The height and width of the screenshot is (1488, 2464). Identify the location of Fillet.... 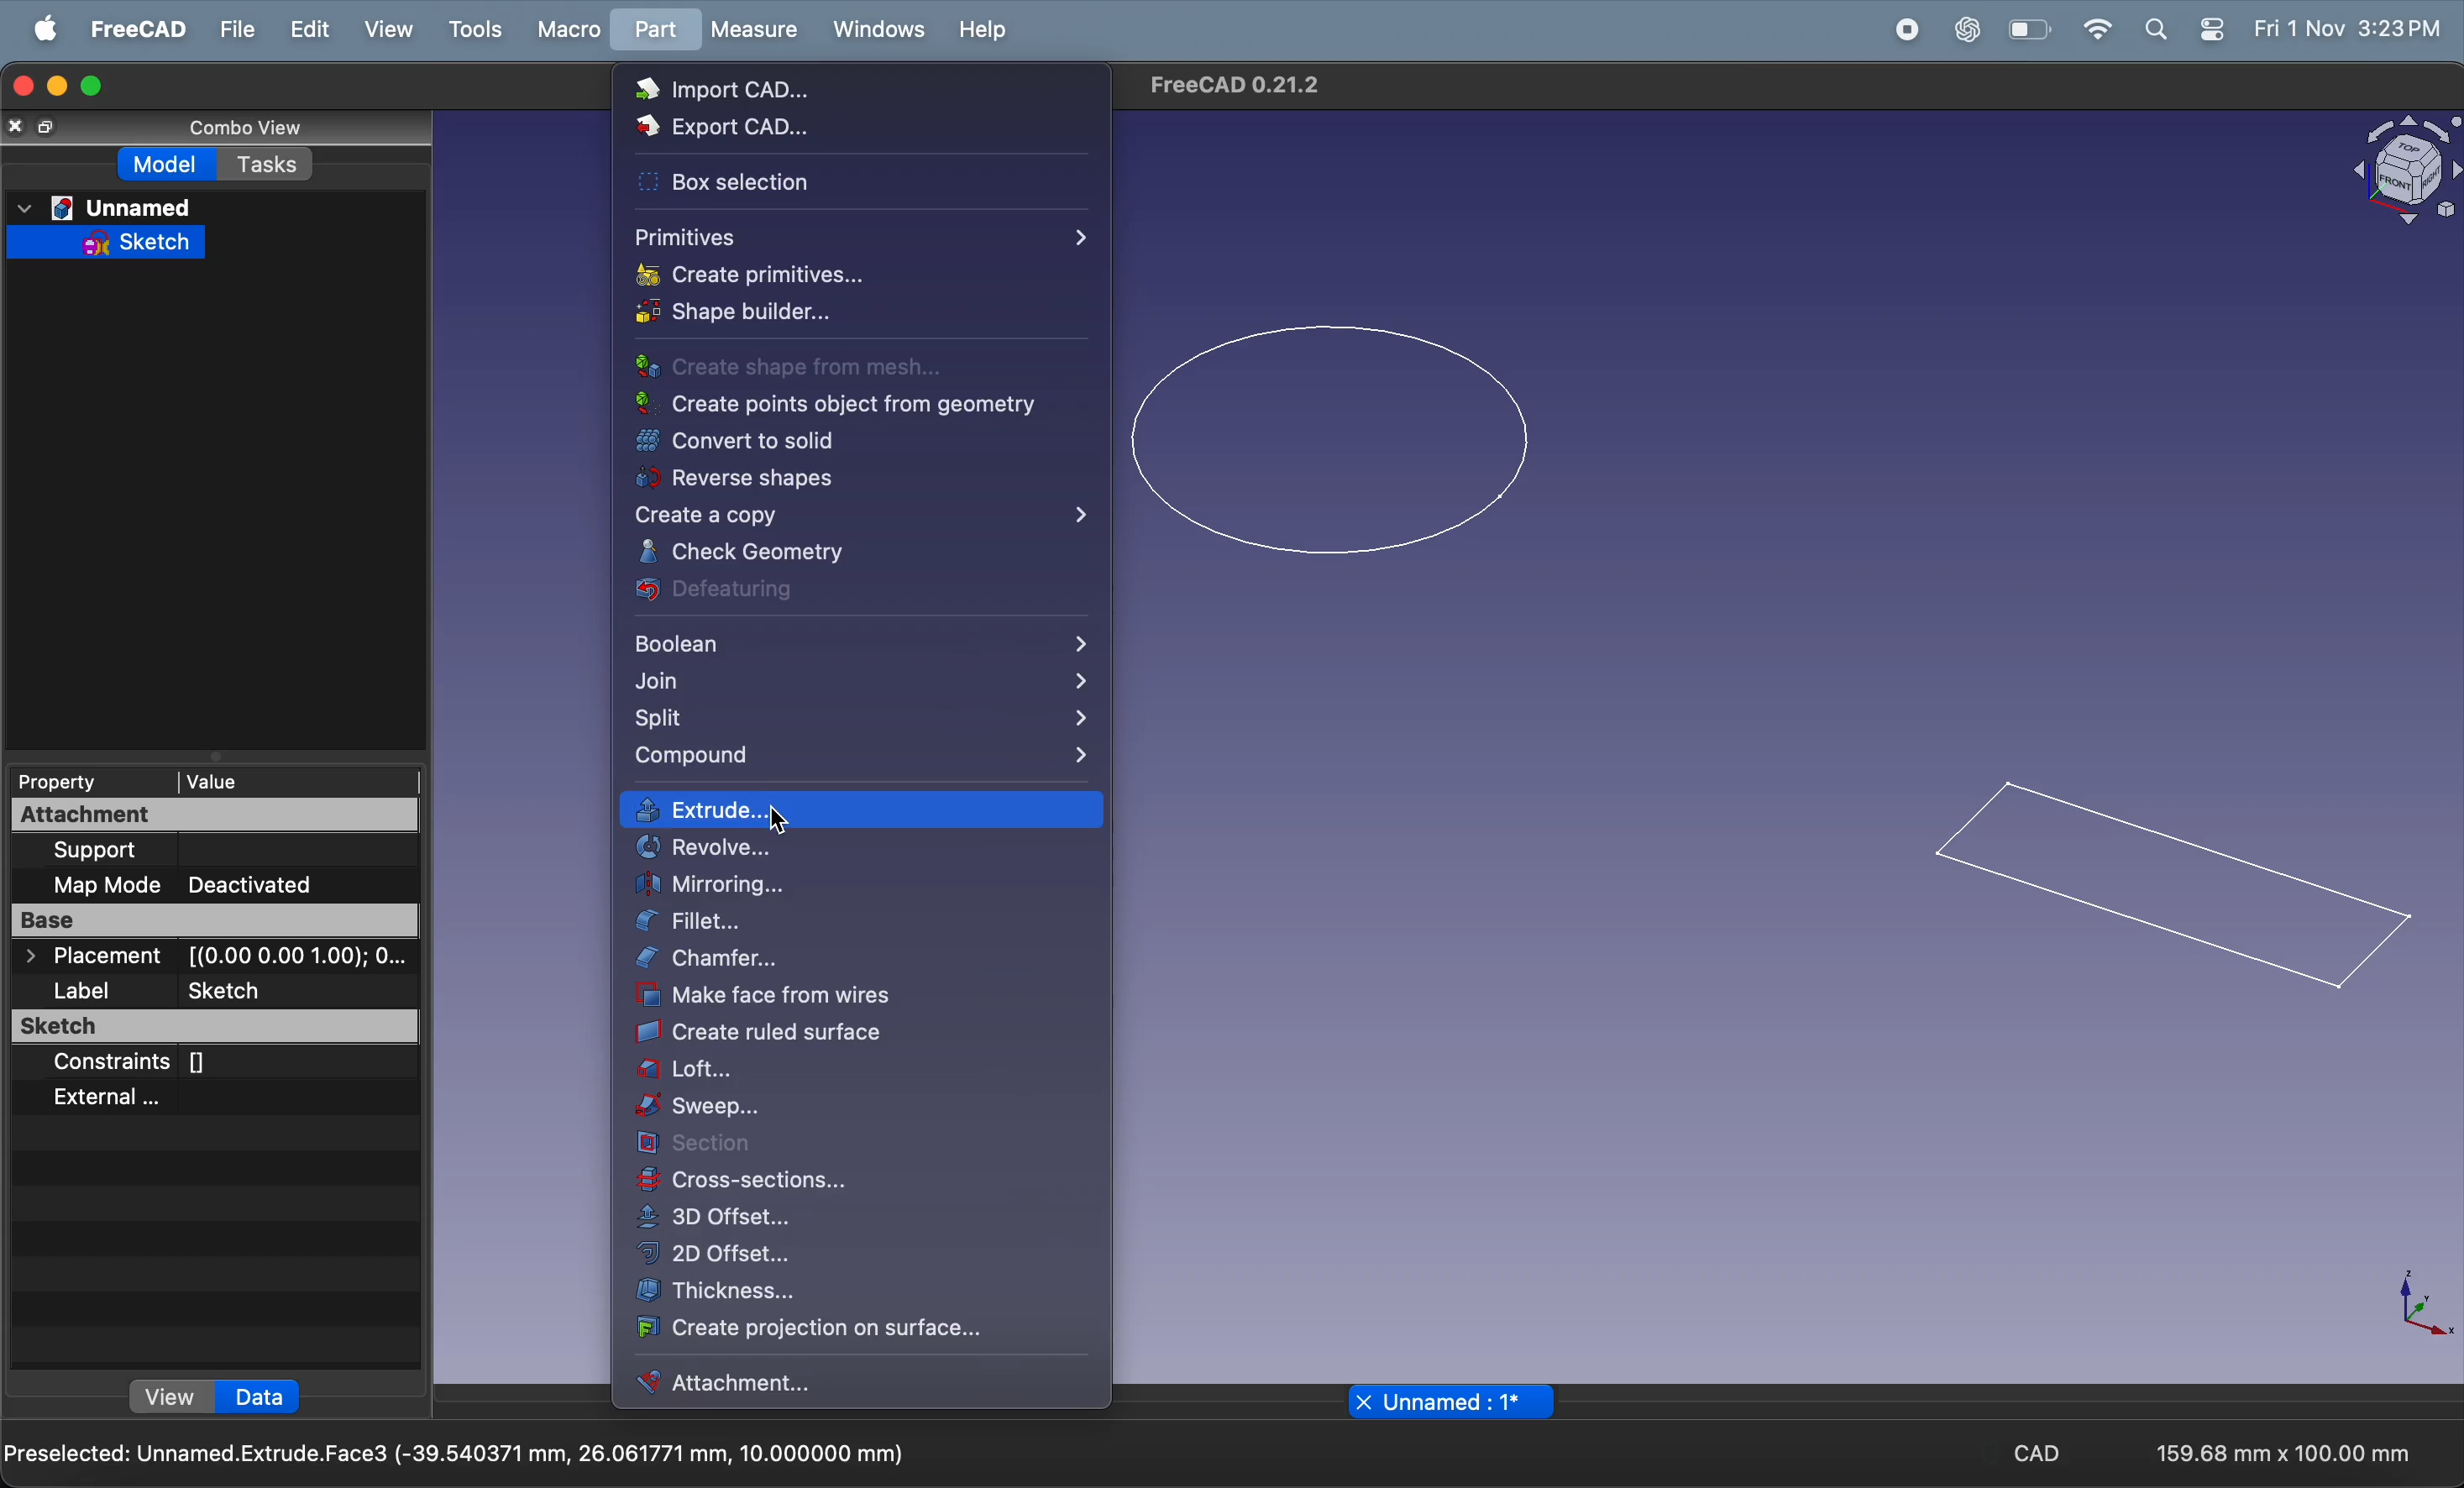
(843, 924).